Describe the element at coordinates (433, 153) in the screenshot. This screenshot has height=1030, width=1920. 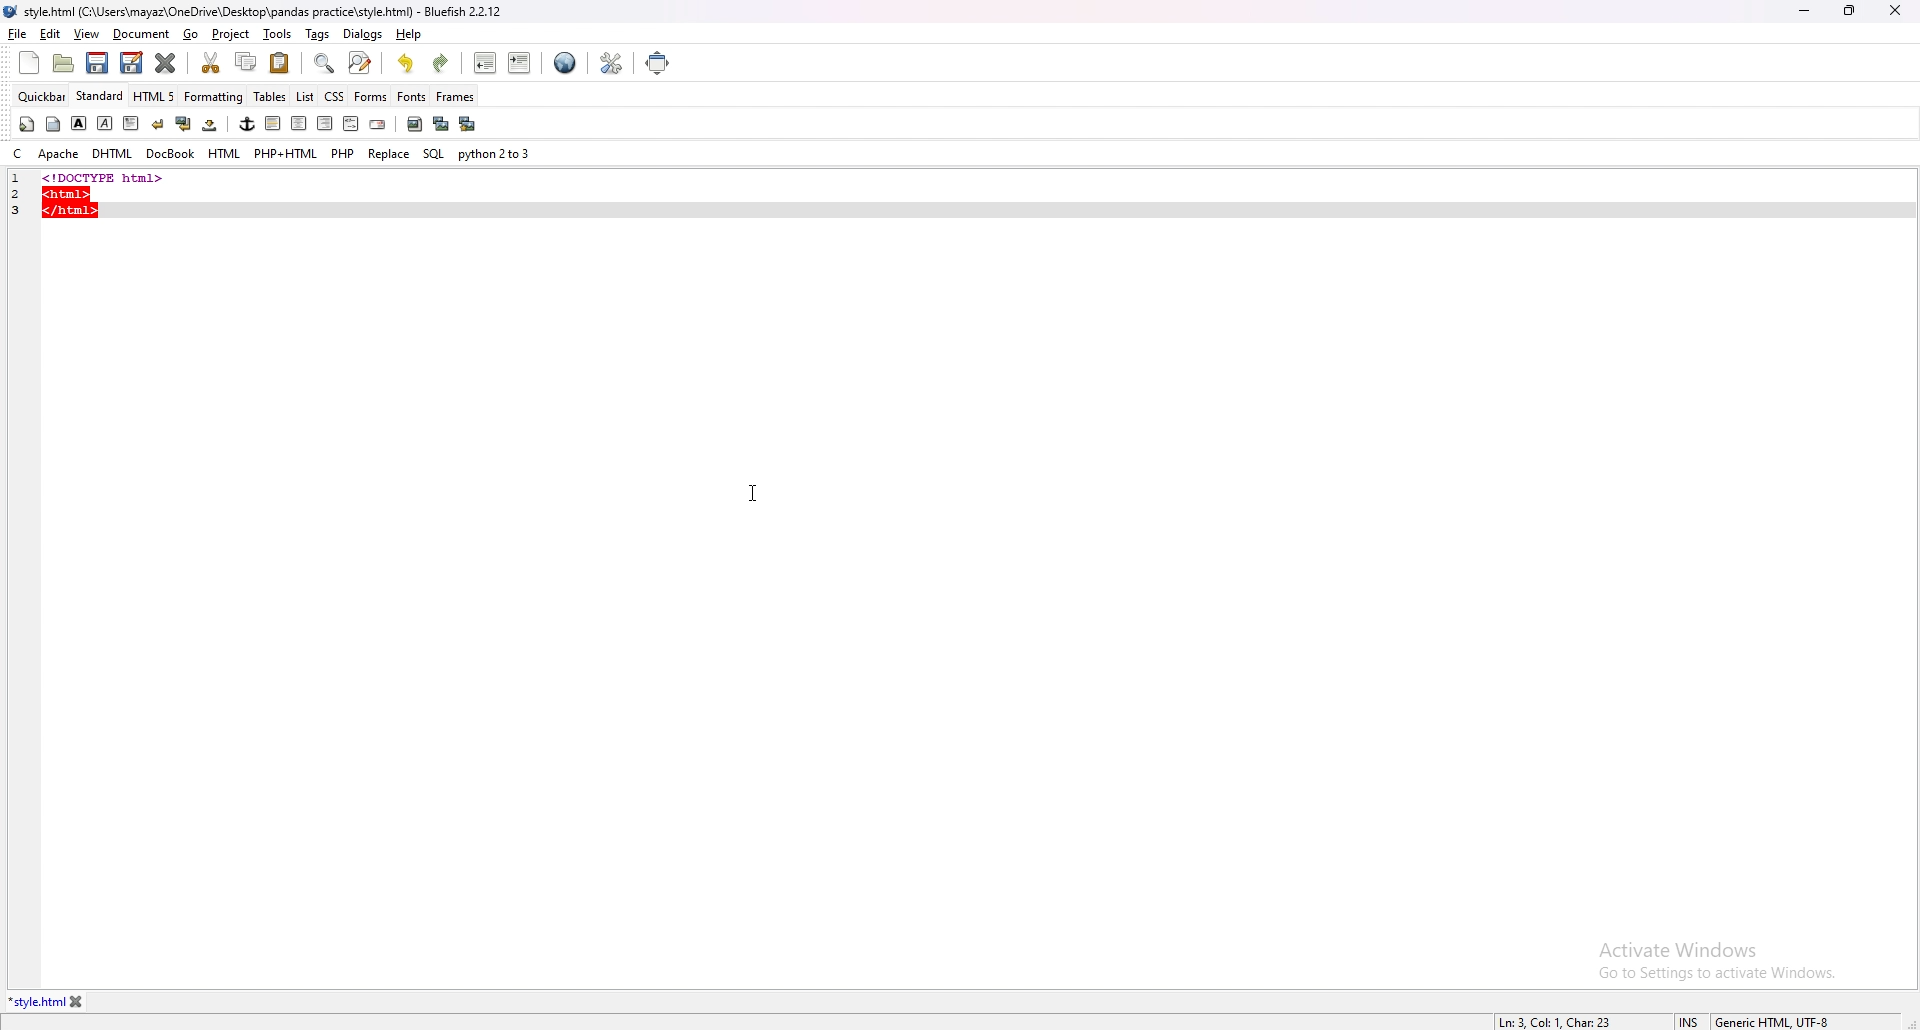
I see `sql` at that location.